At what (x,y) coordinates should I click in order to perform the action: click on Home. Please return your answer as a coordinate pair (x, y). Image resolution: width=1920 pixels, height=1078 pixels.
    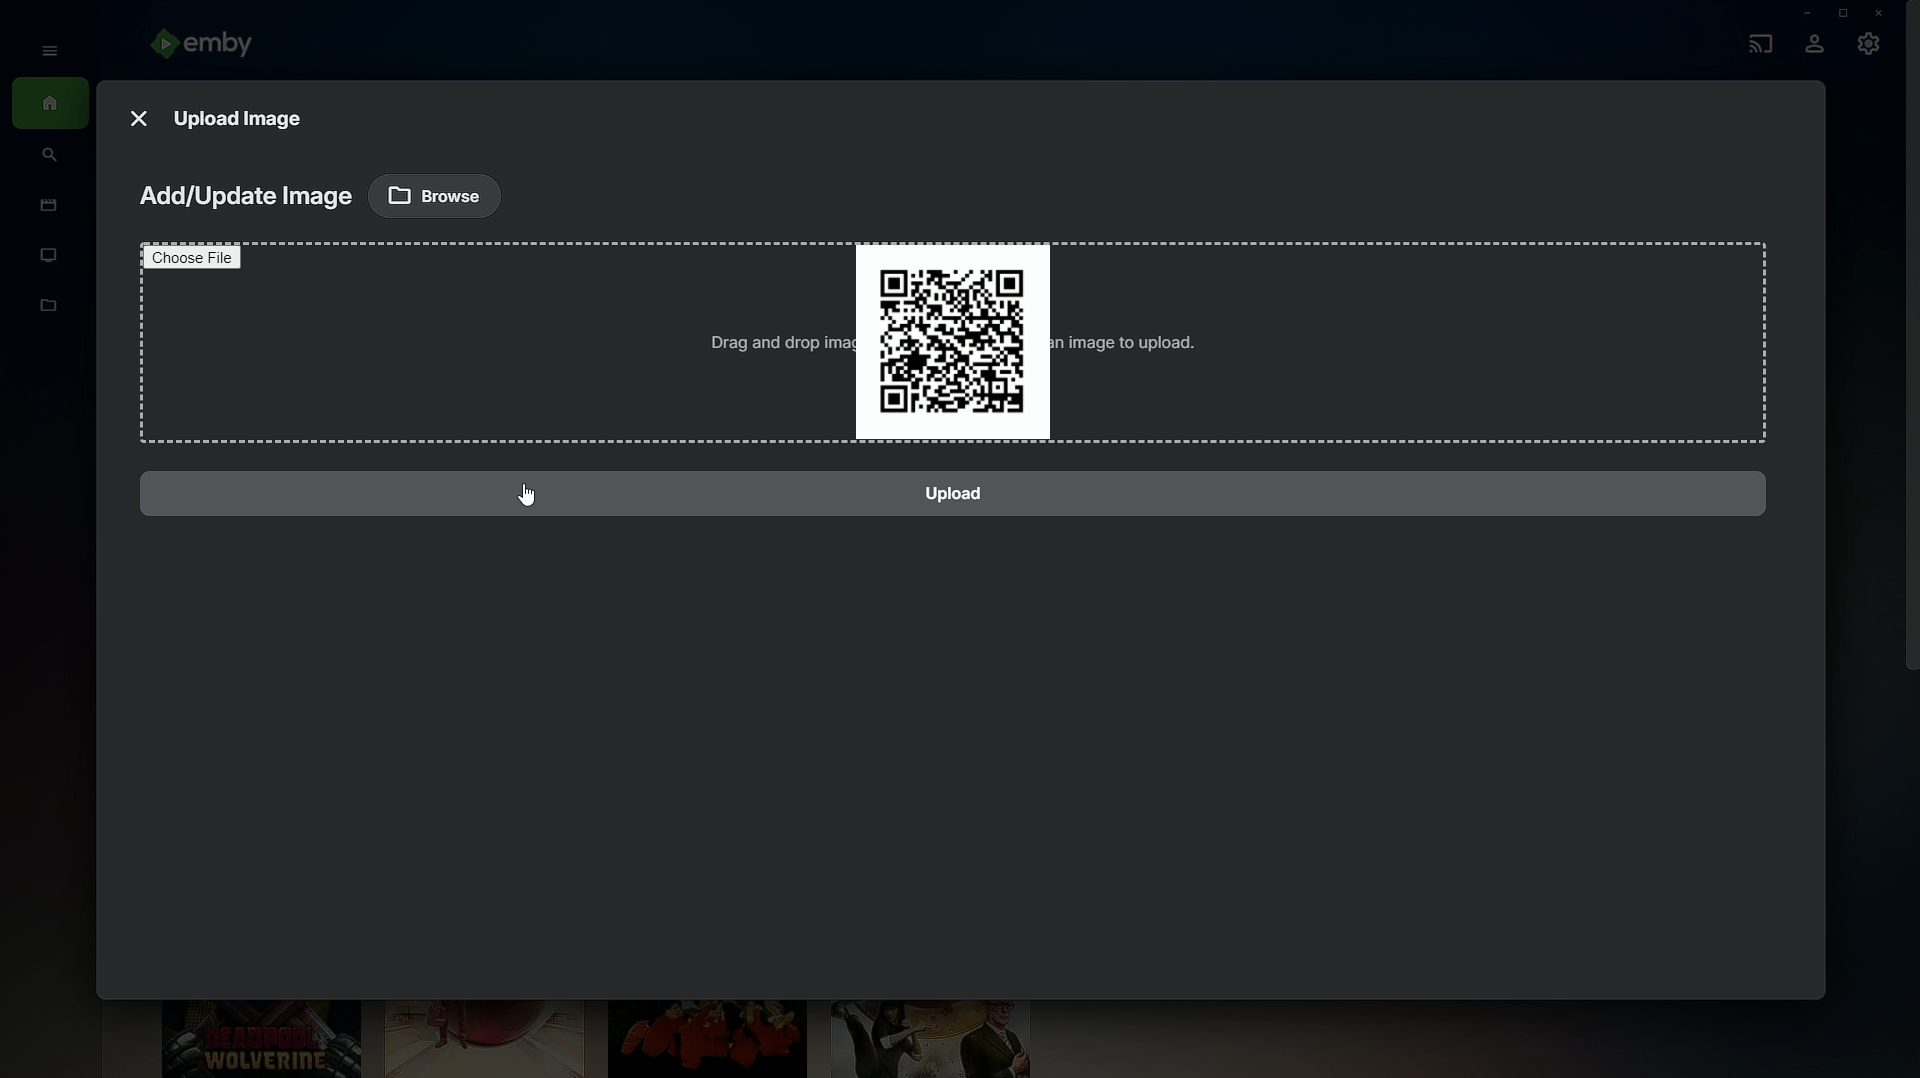
    Looking at the image, I should click on (50, 105).